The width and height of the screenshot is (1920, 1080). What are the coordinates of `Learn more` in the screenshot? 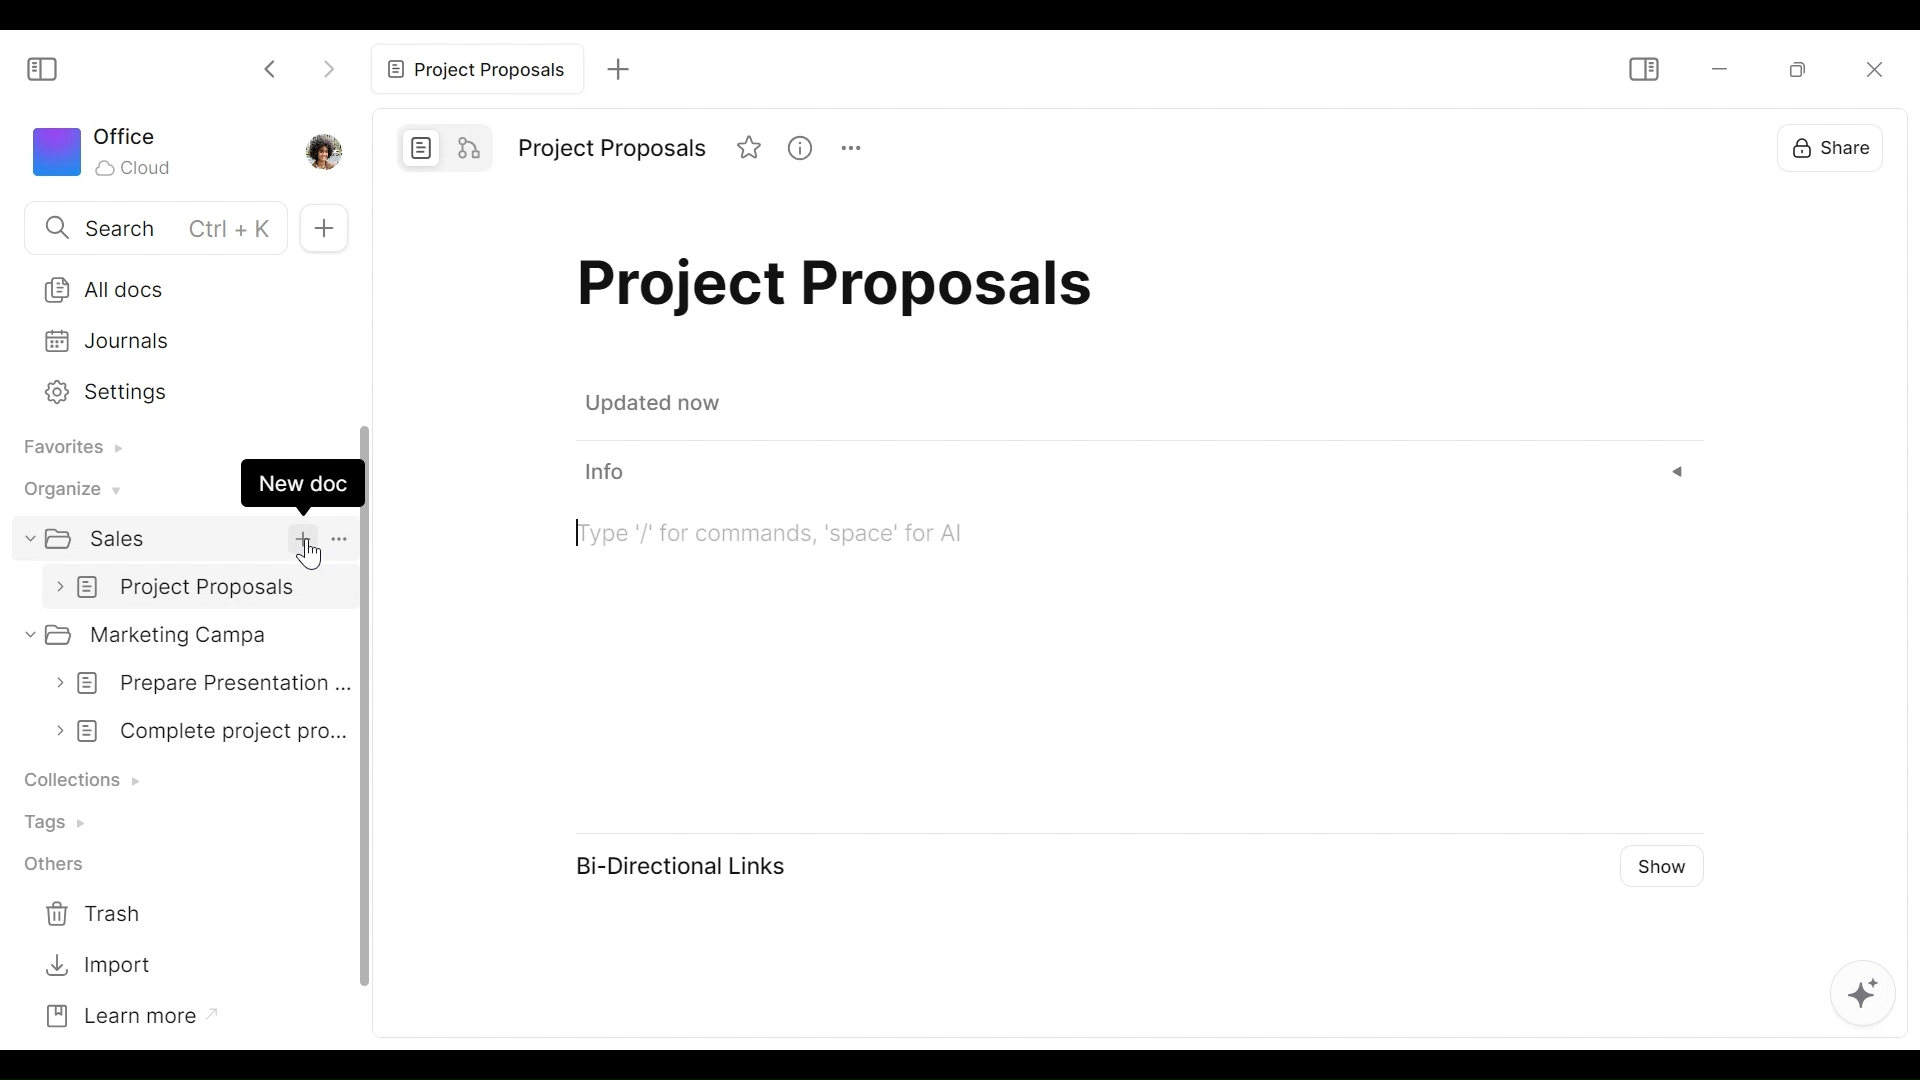 It's located at (127, 1014).